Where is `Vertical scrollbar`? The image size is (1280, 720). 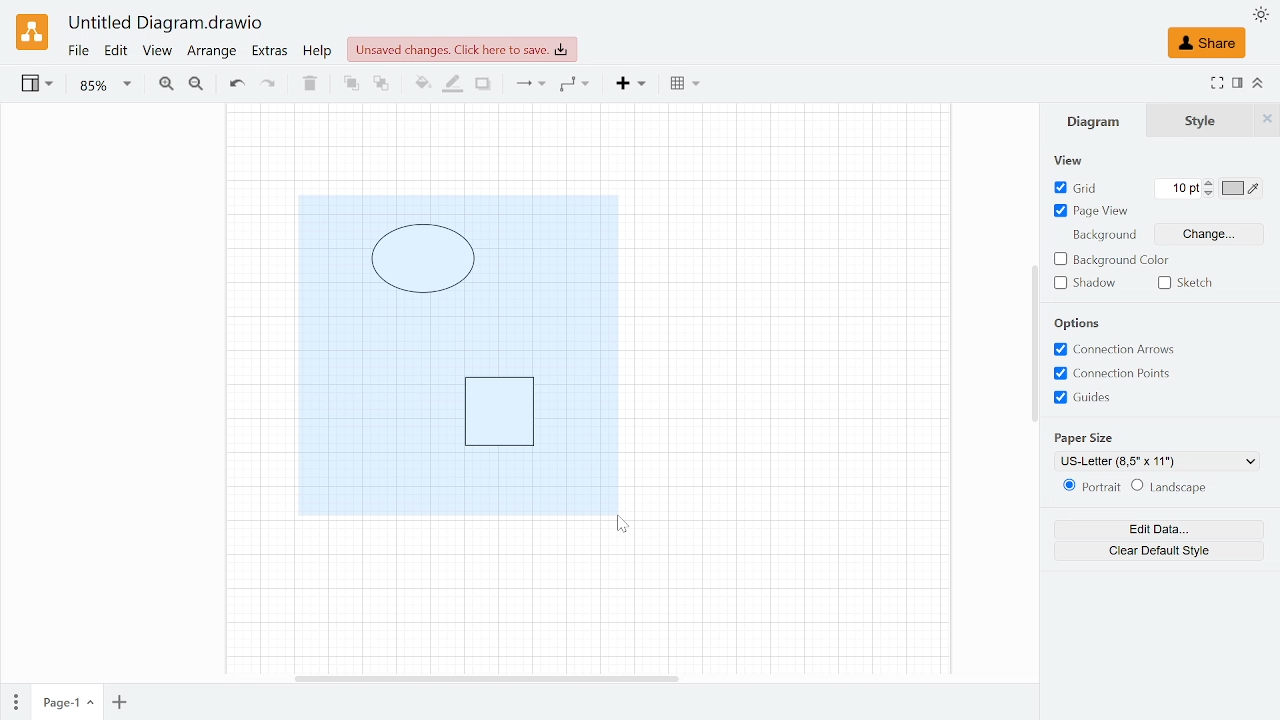 Vertical scrollbar is located at coordinates (1034, 343).